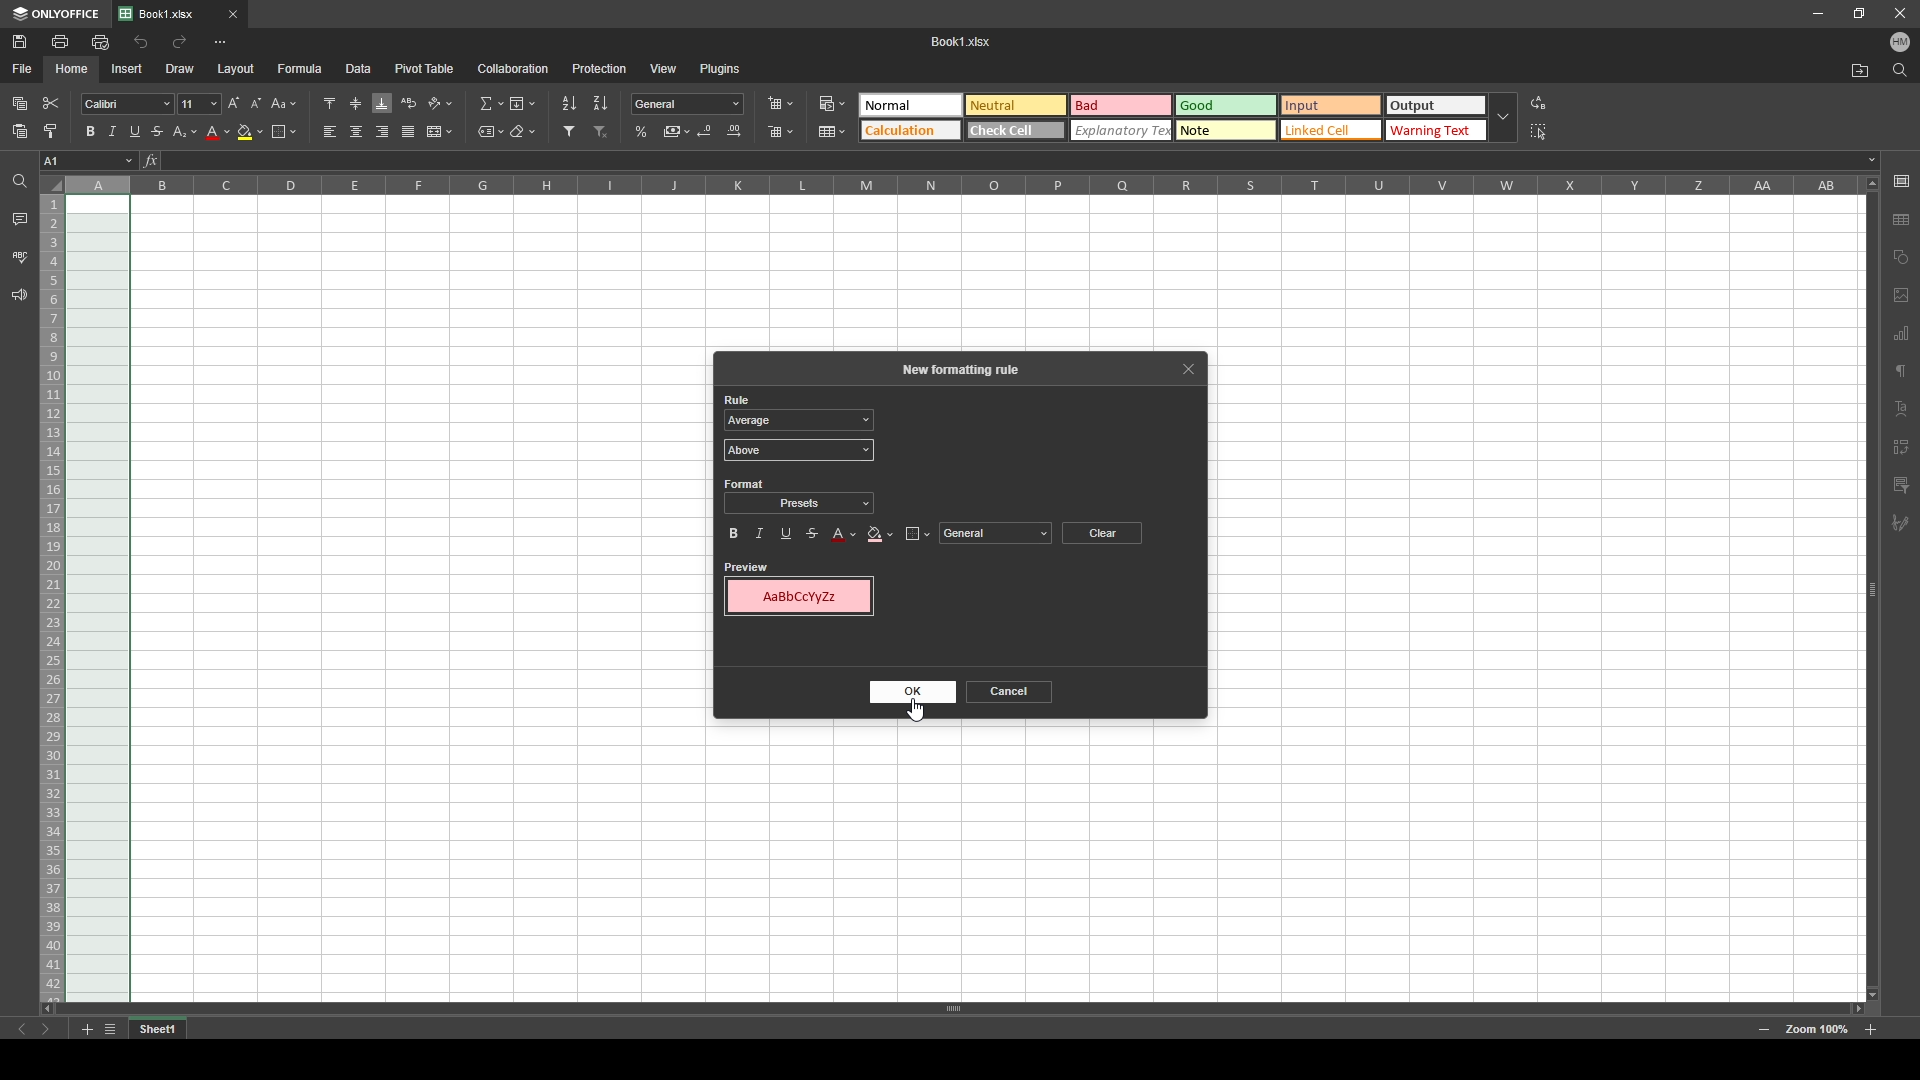  What do you see at coordinates (1018, 161) in the screenshot?
I see `input box` at bounding box center [1018, 161].